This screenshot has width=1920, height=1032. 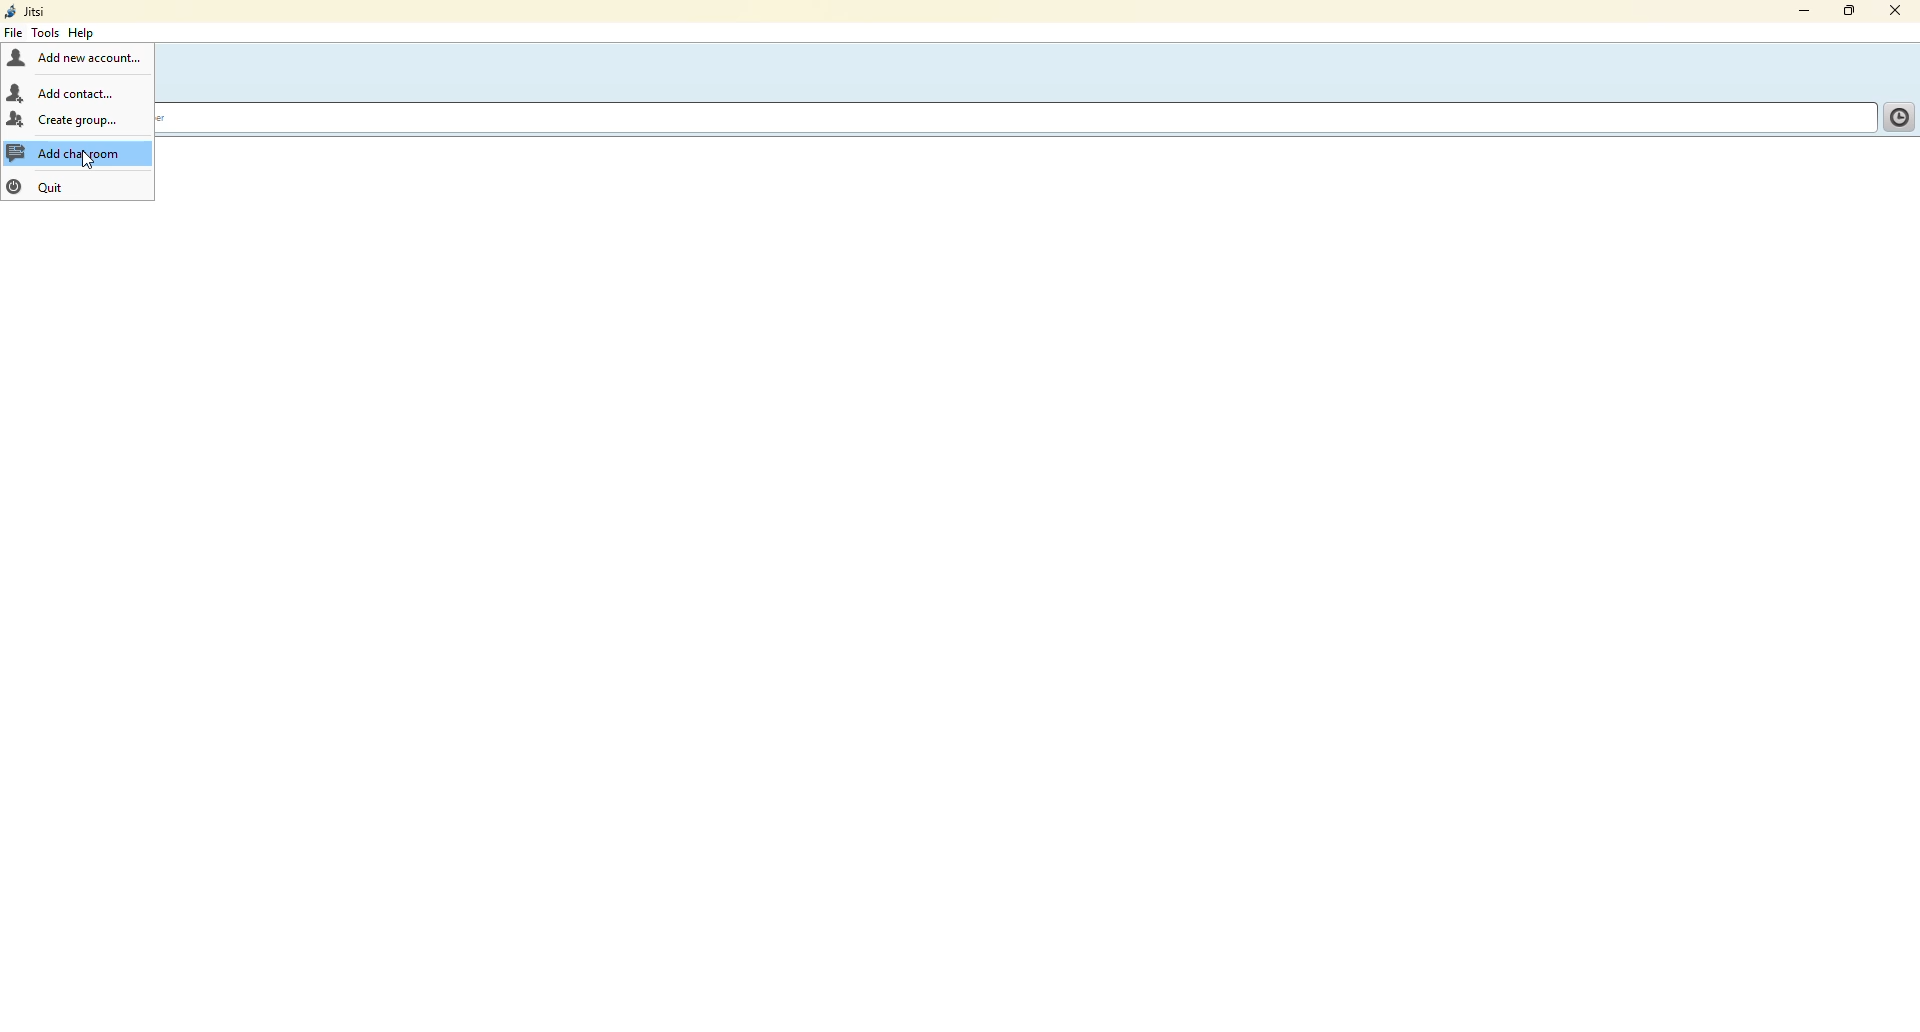 I want to click on create group, so click(x=65, y=120).